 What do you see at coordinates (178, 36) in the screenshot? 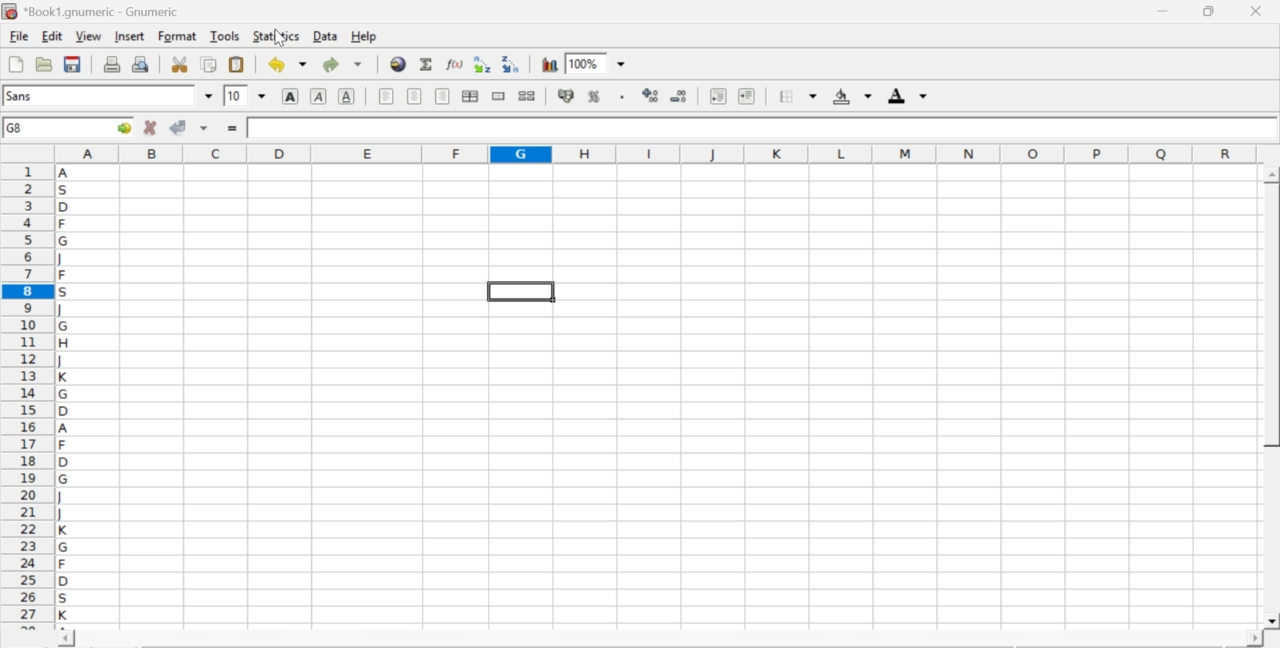
I see `format` at bounding box center [178, 36].